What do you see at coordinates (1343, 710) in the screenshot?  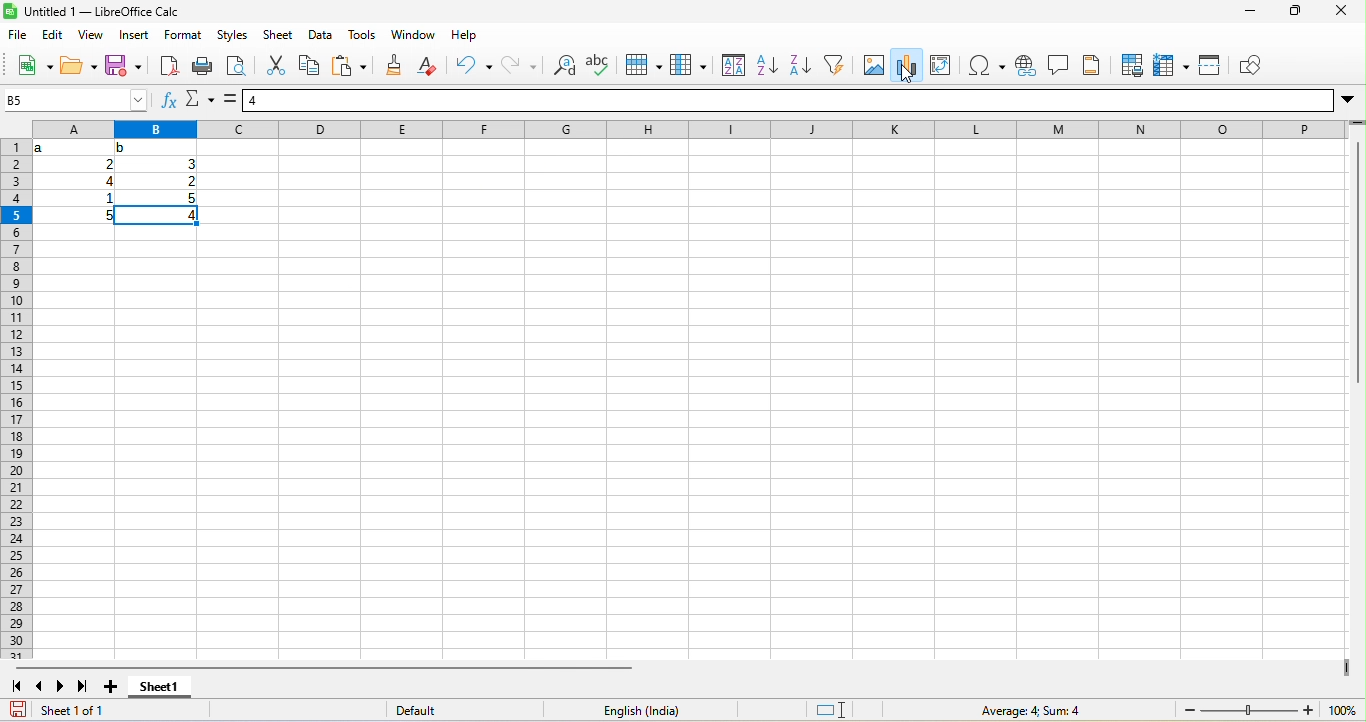 I see `100%` at bounding box center [1343, 710].